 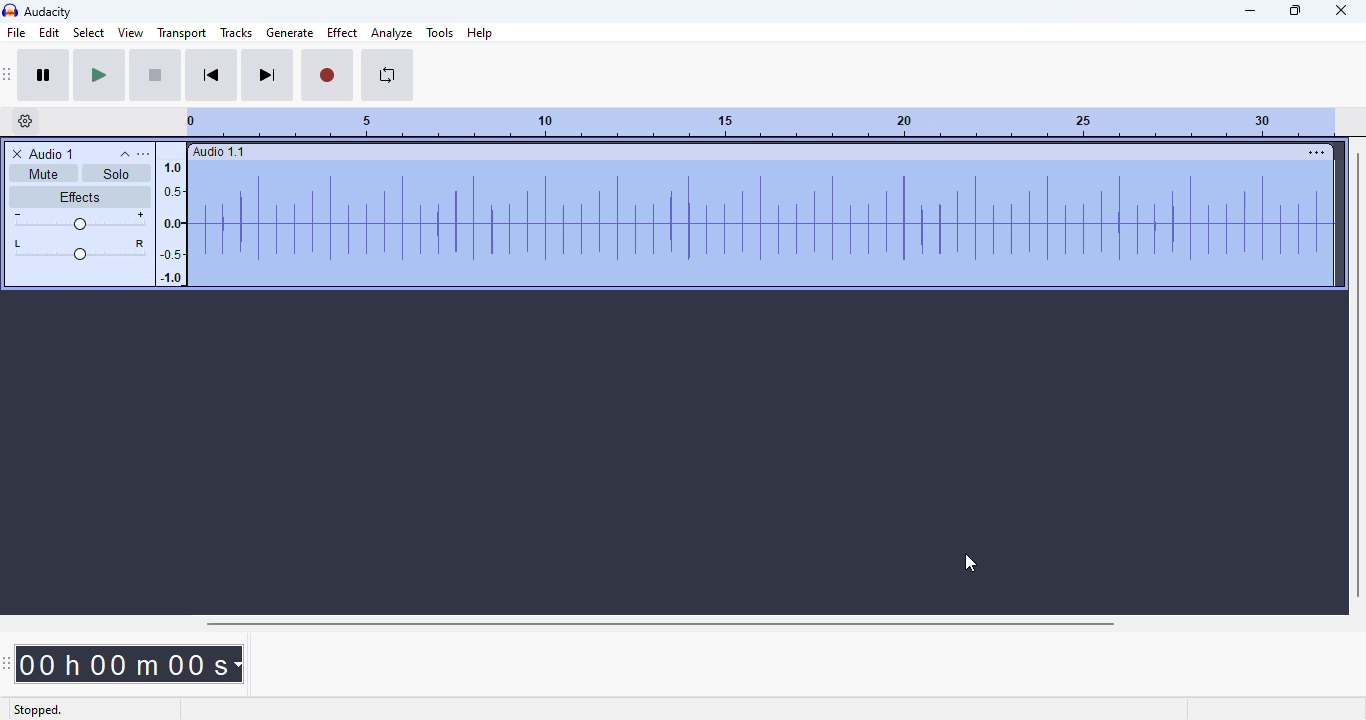 What do you see at coordinates (762, 122) in the screenshot?
I see `timeline` at bounding box center [762, 122].